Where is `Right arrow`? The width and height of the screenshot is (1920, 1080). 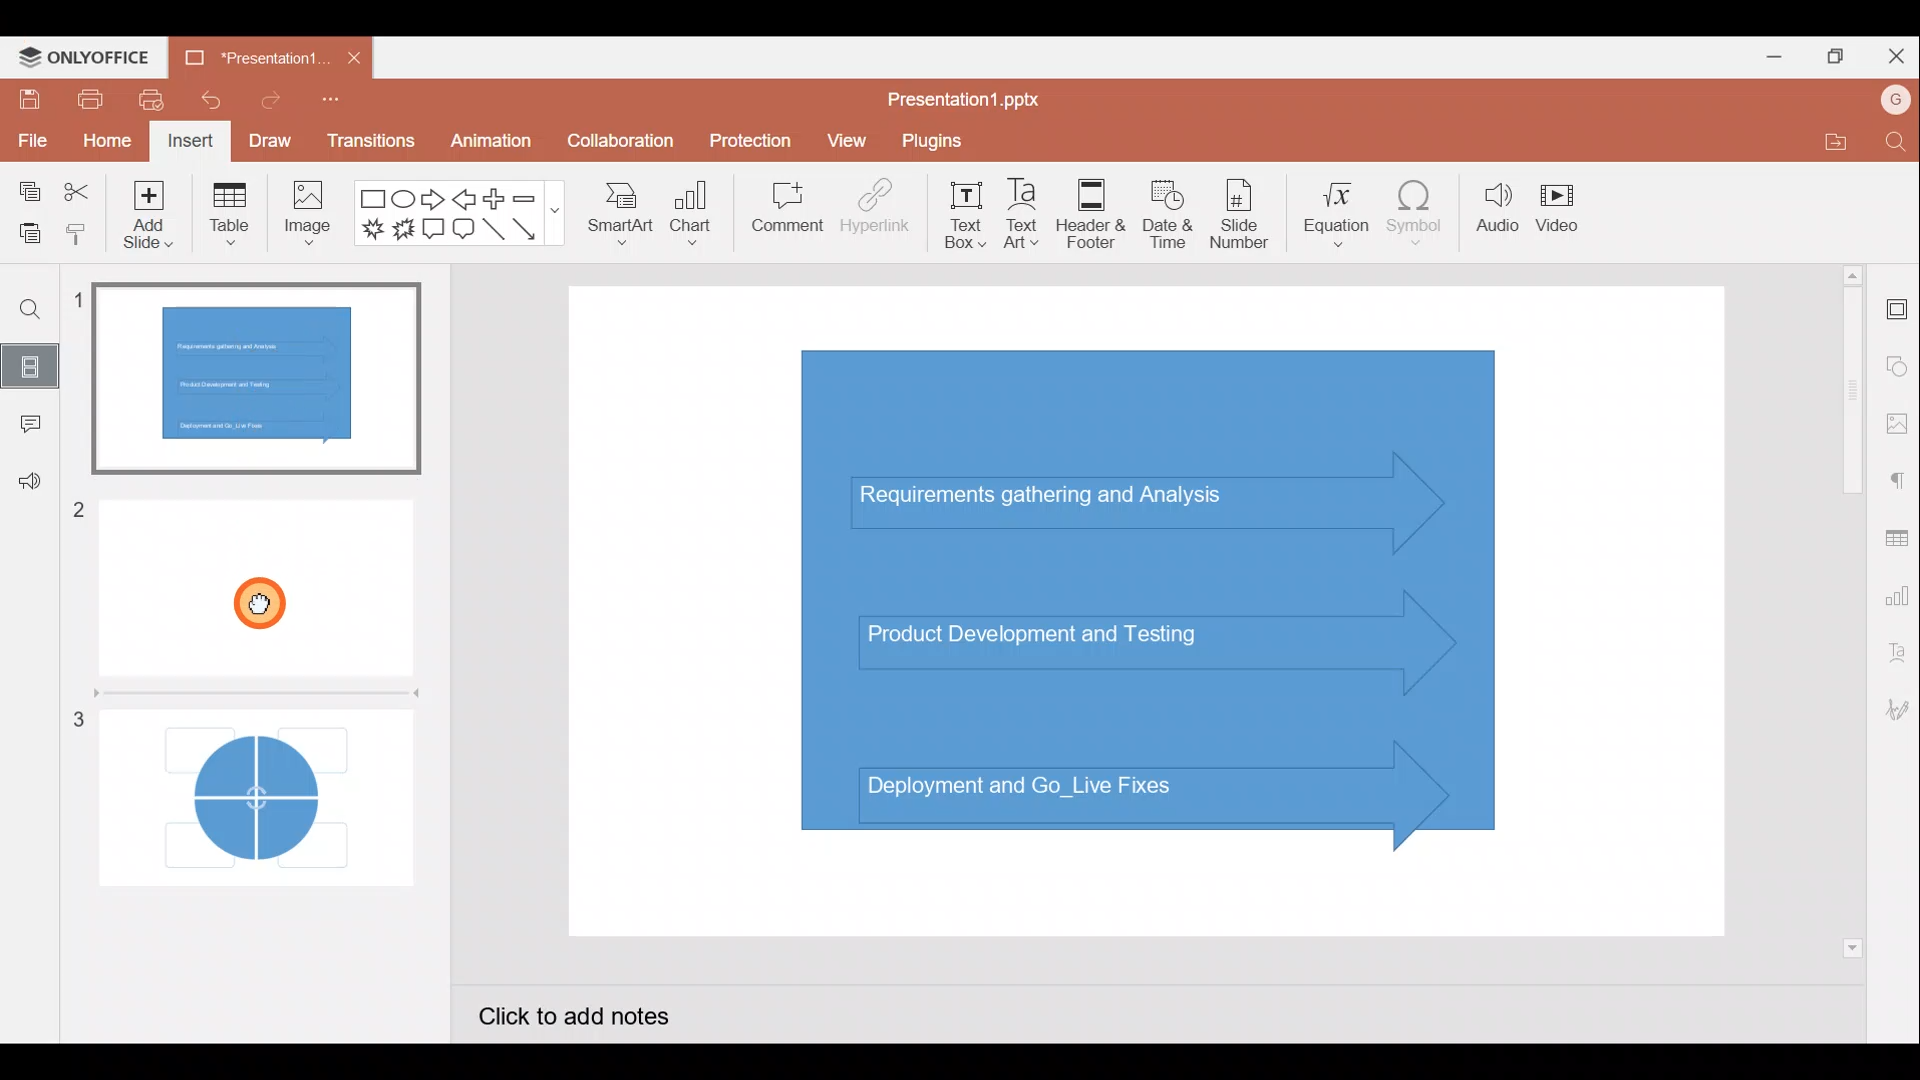
Right arrow is located at coordinates (434, 201).